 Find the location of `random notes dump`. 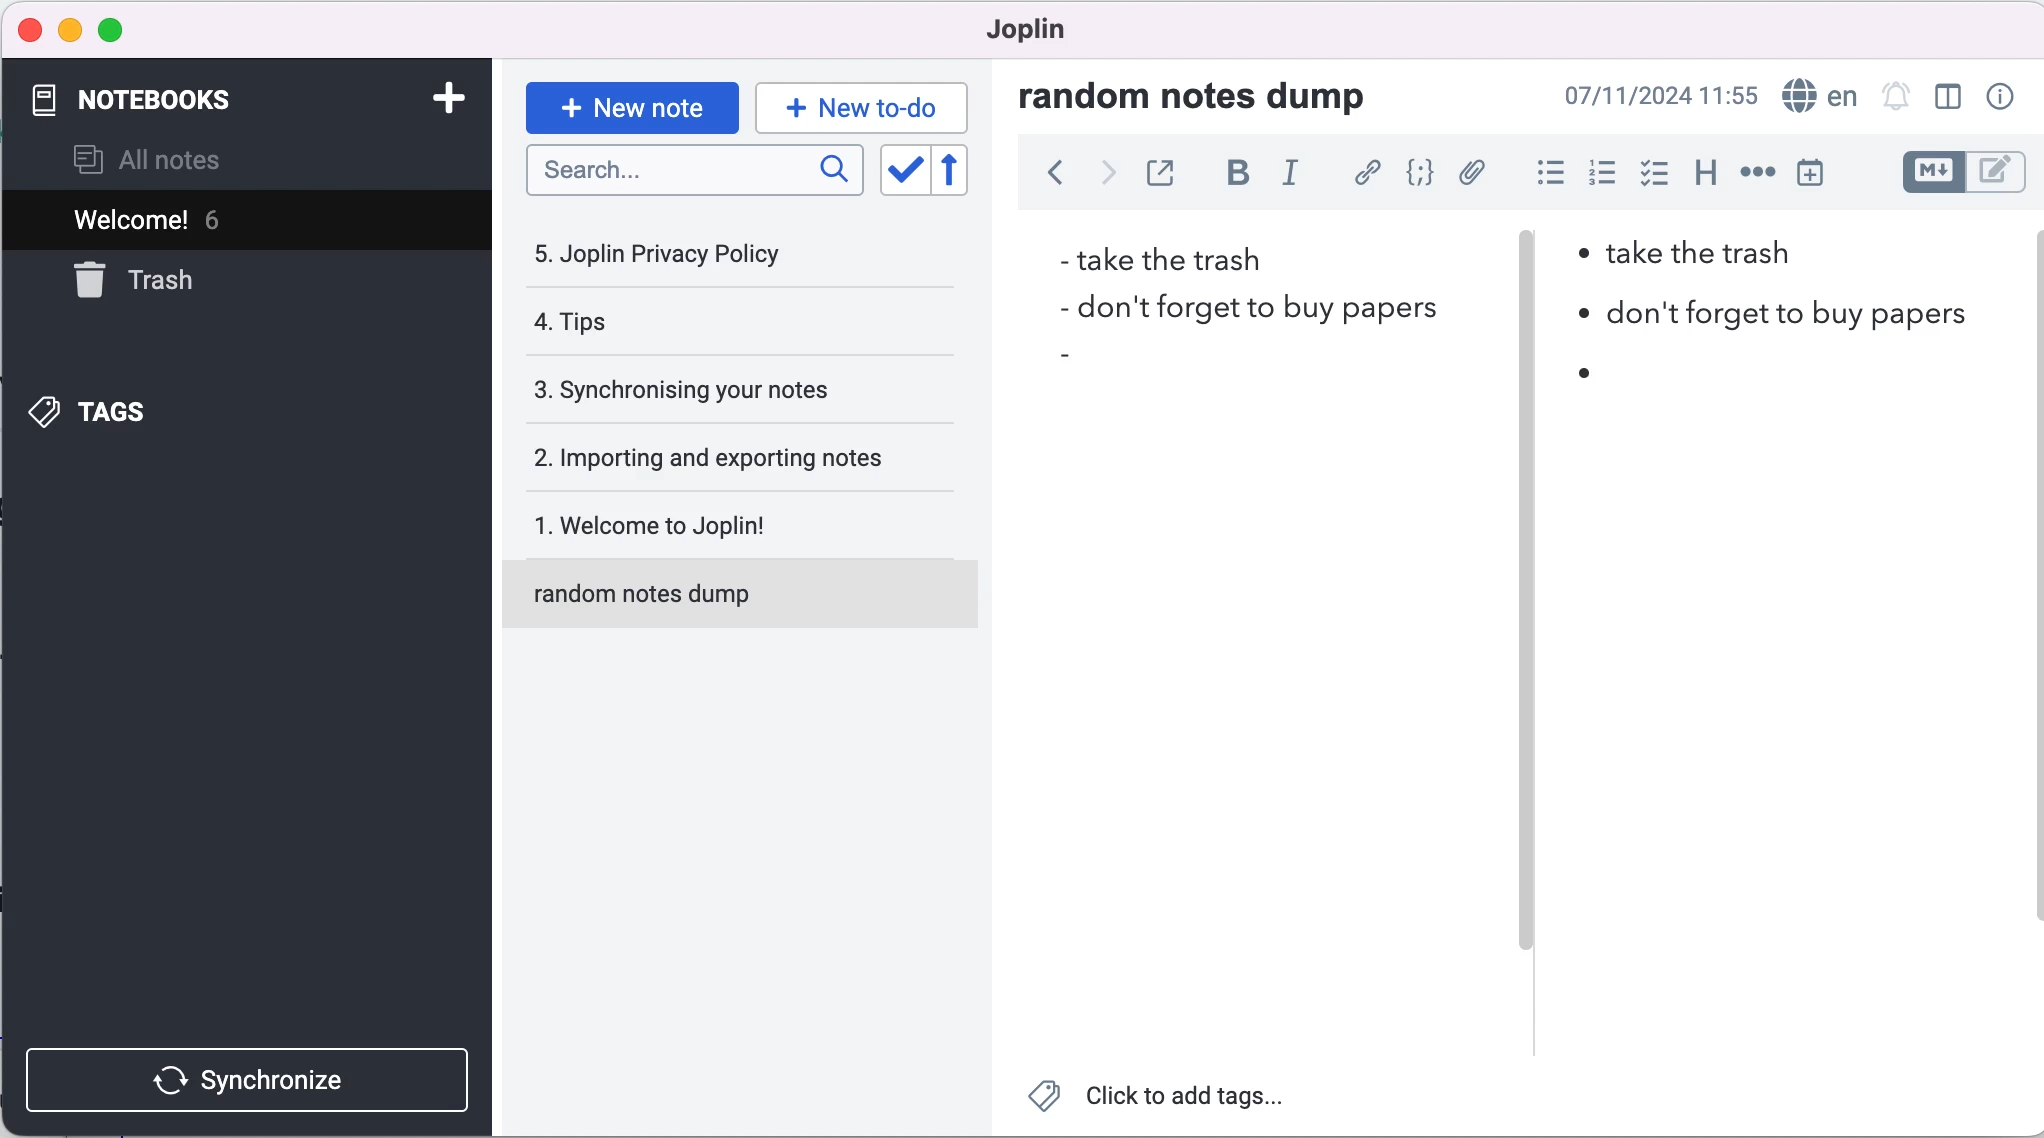

random notes dump is located at coordinates (749, 602).